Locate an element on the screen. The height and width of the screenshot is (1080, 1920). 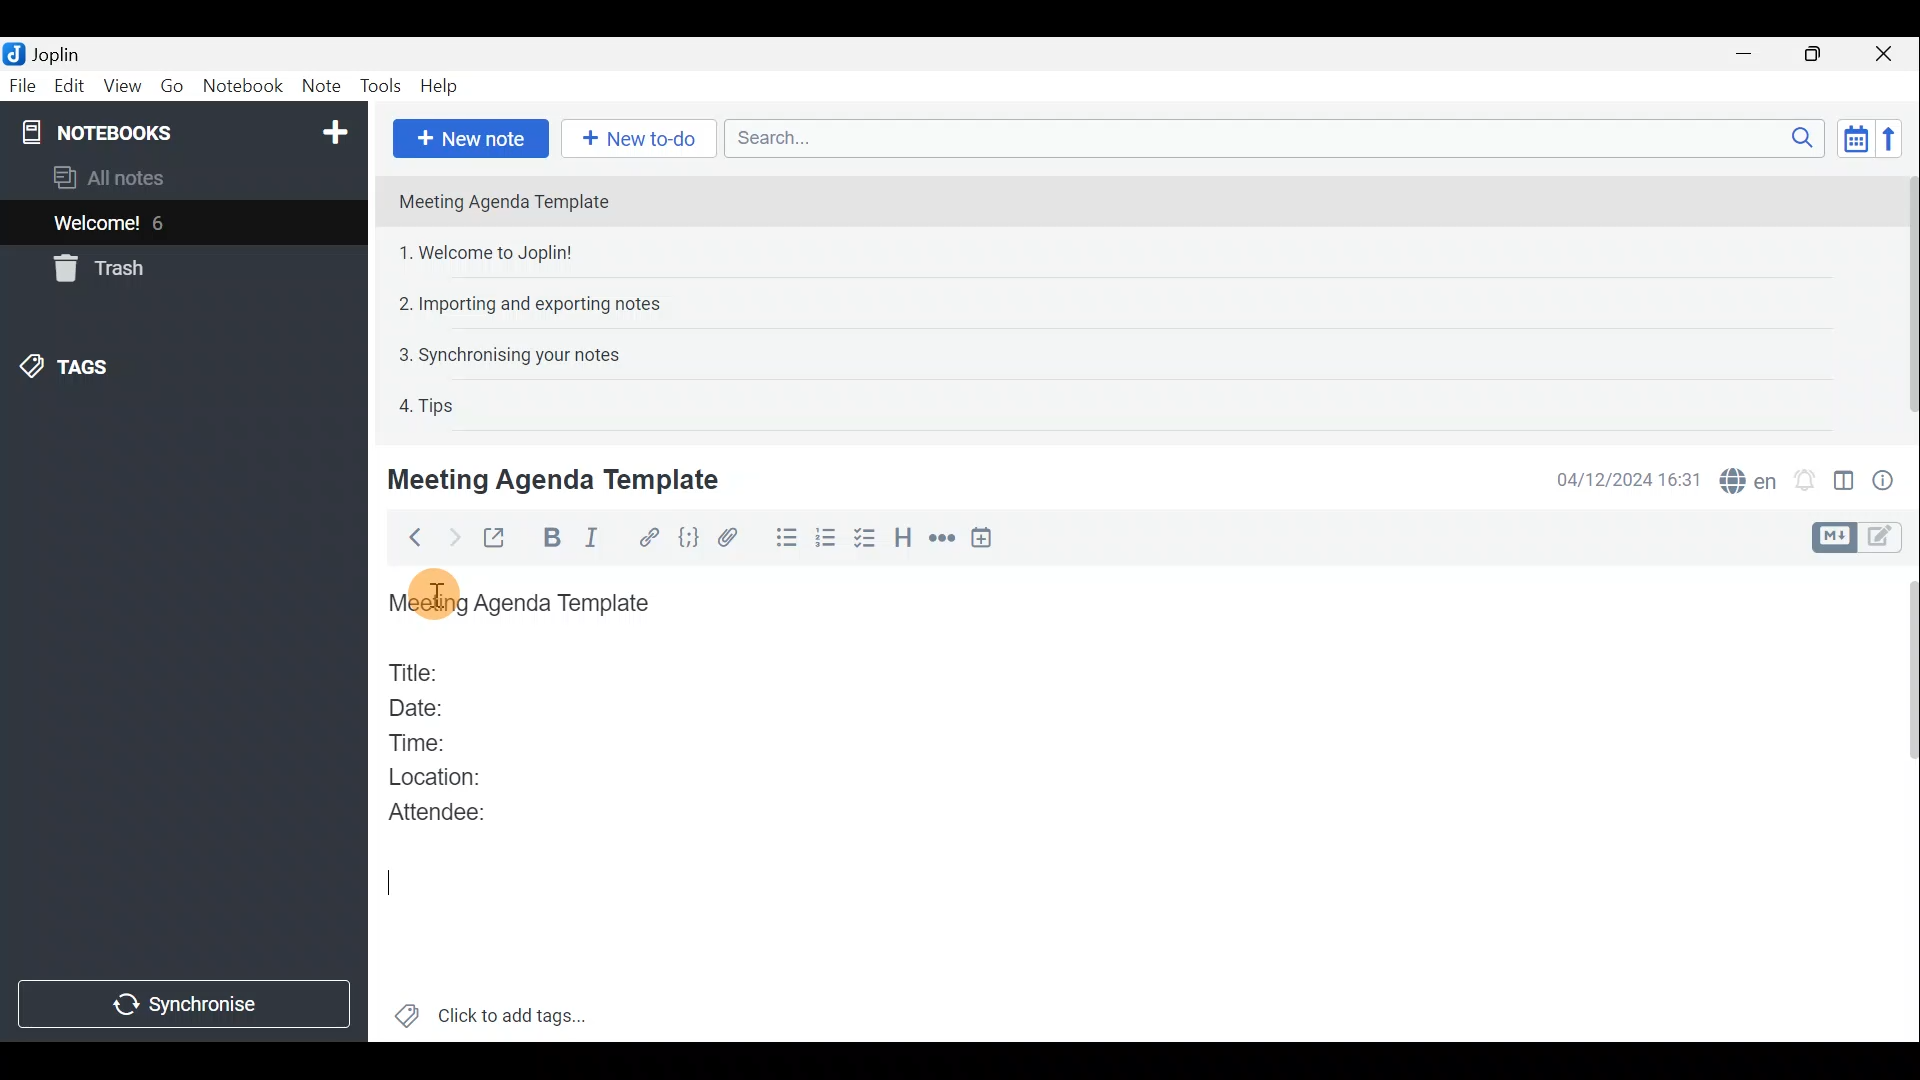
Title: is located at coordinates (417, 669).